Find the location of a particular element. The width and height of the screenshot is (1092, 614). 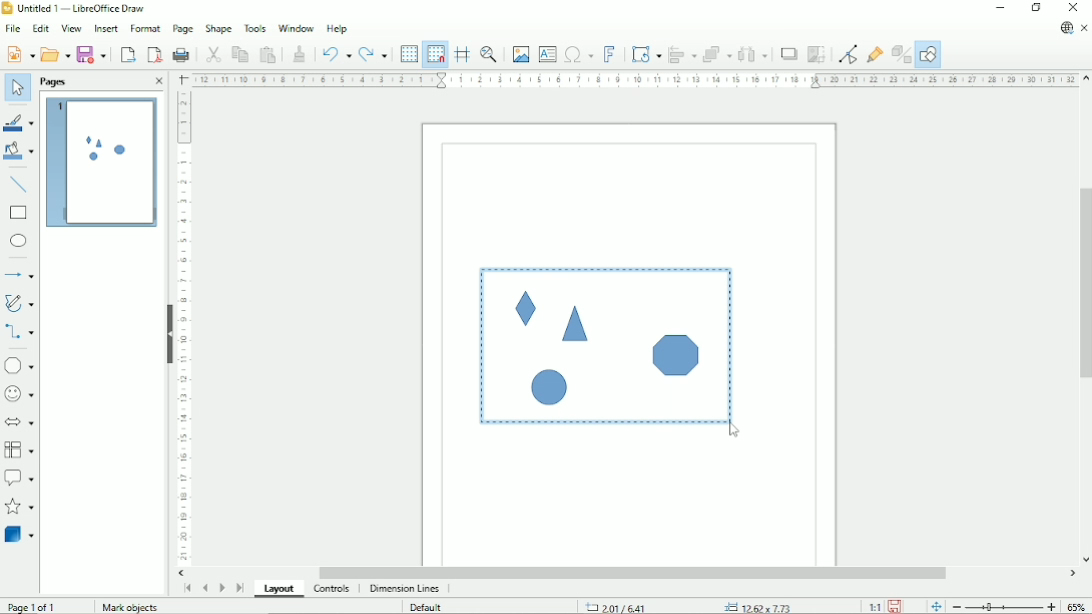

Print is located at coordinates (181, 52).